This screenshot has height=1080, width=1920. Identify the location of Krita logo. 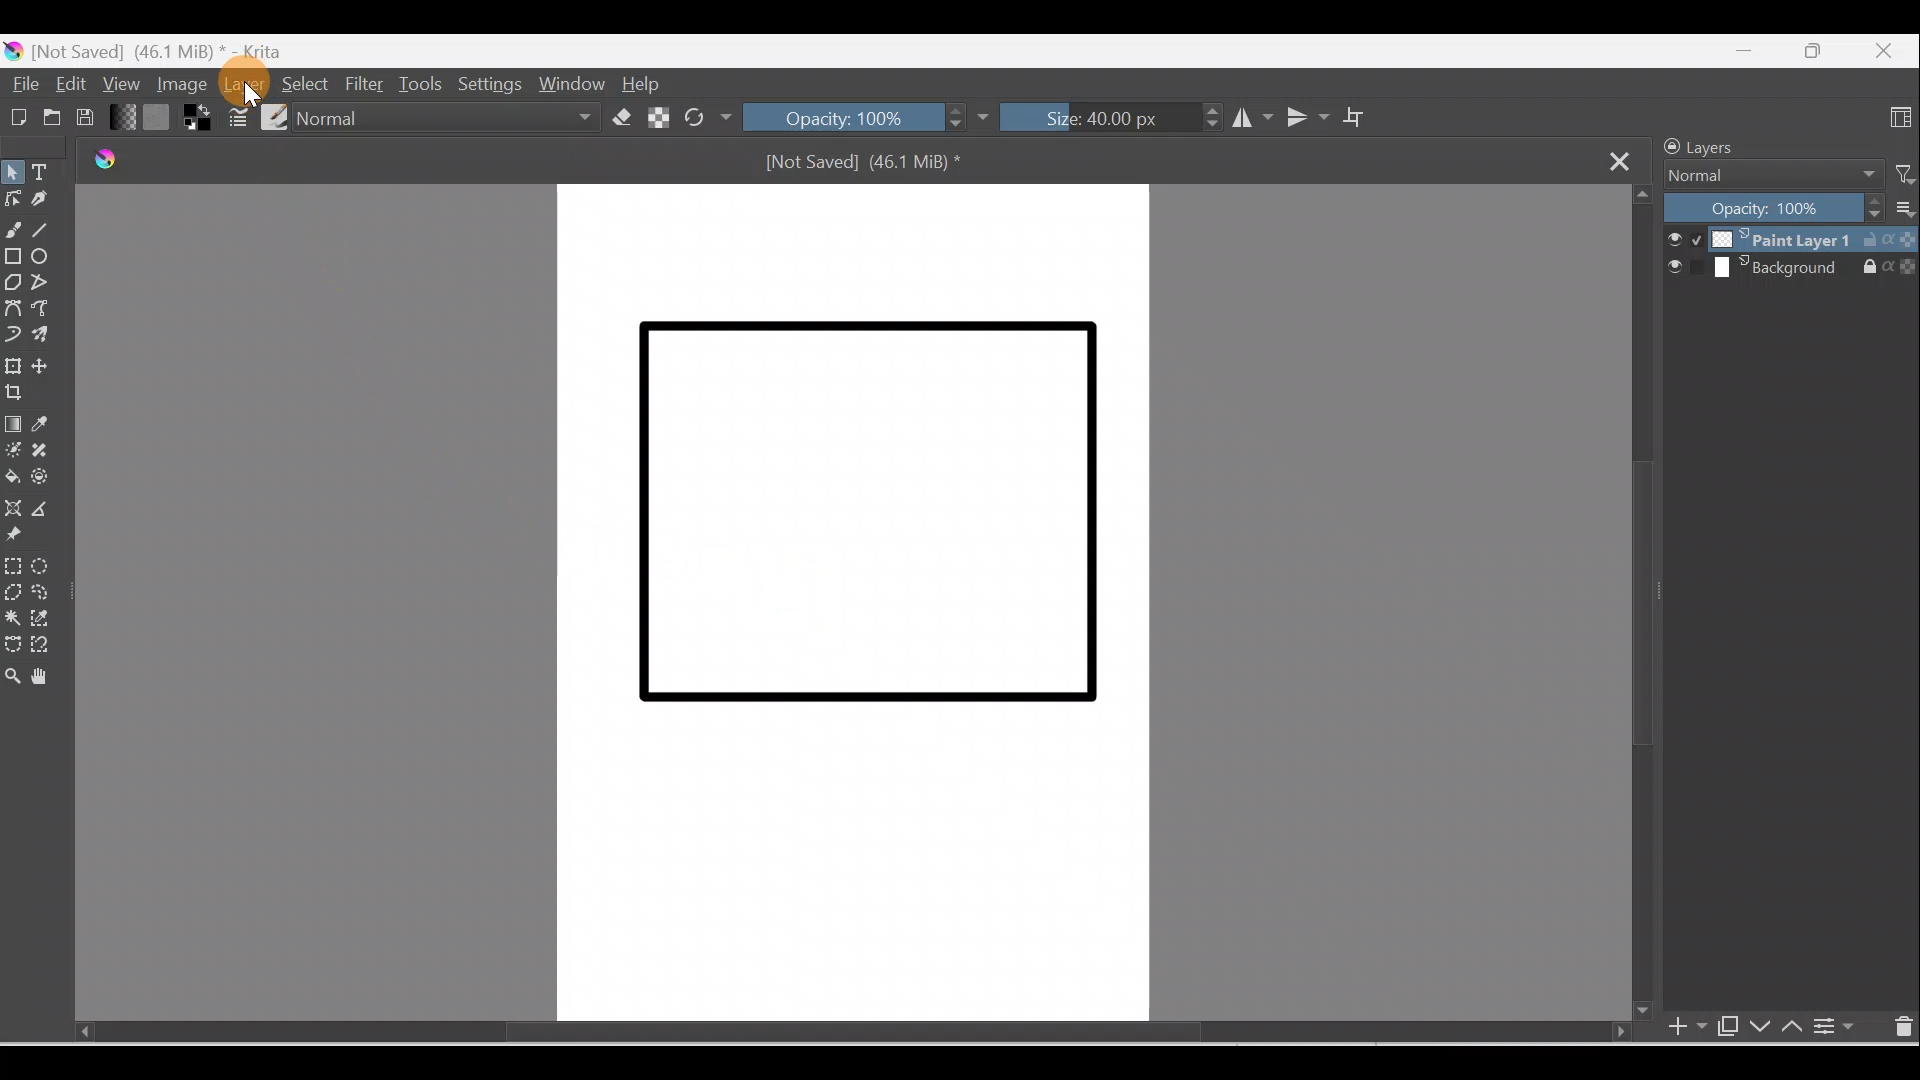
(12, 52).